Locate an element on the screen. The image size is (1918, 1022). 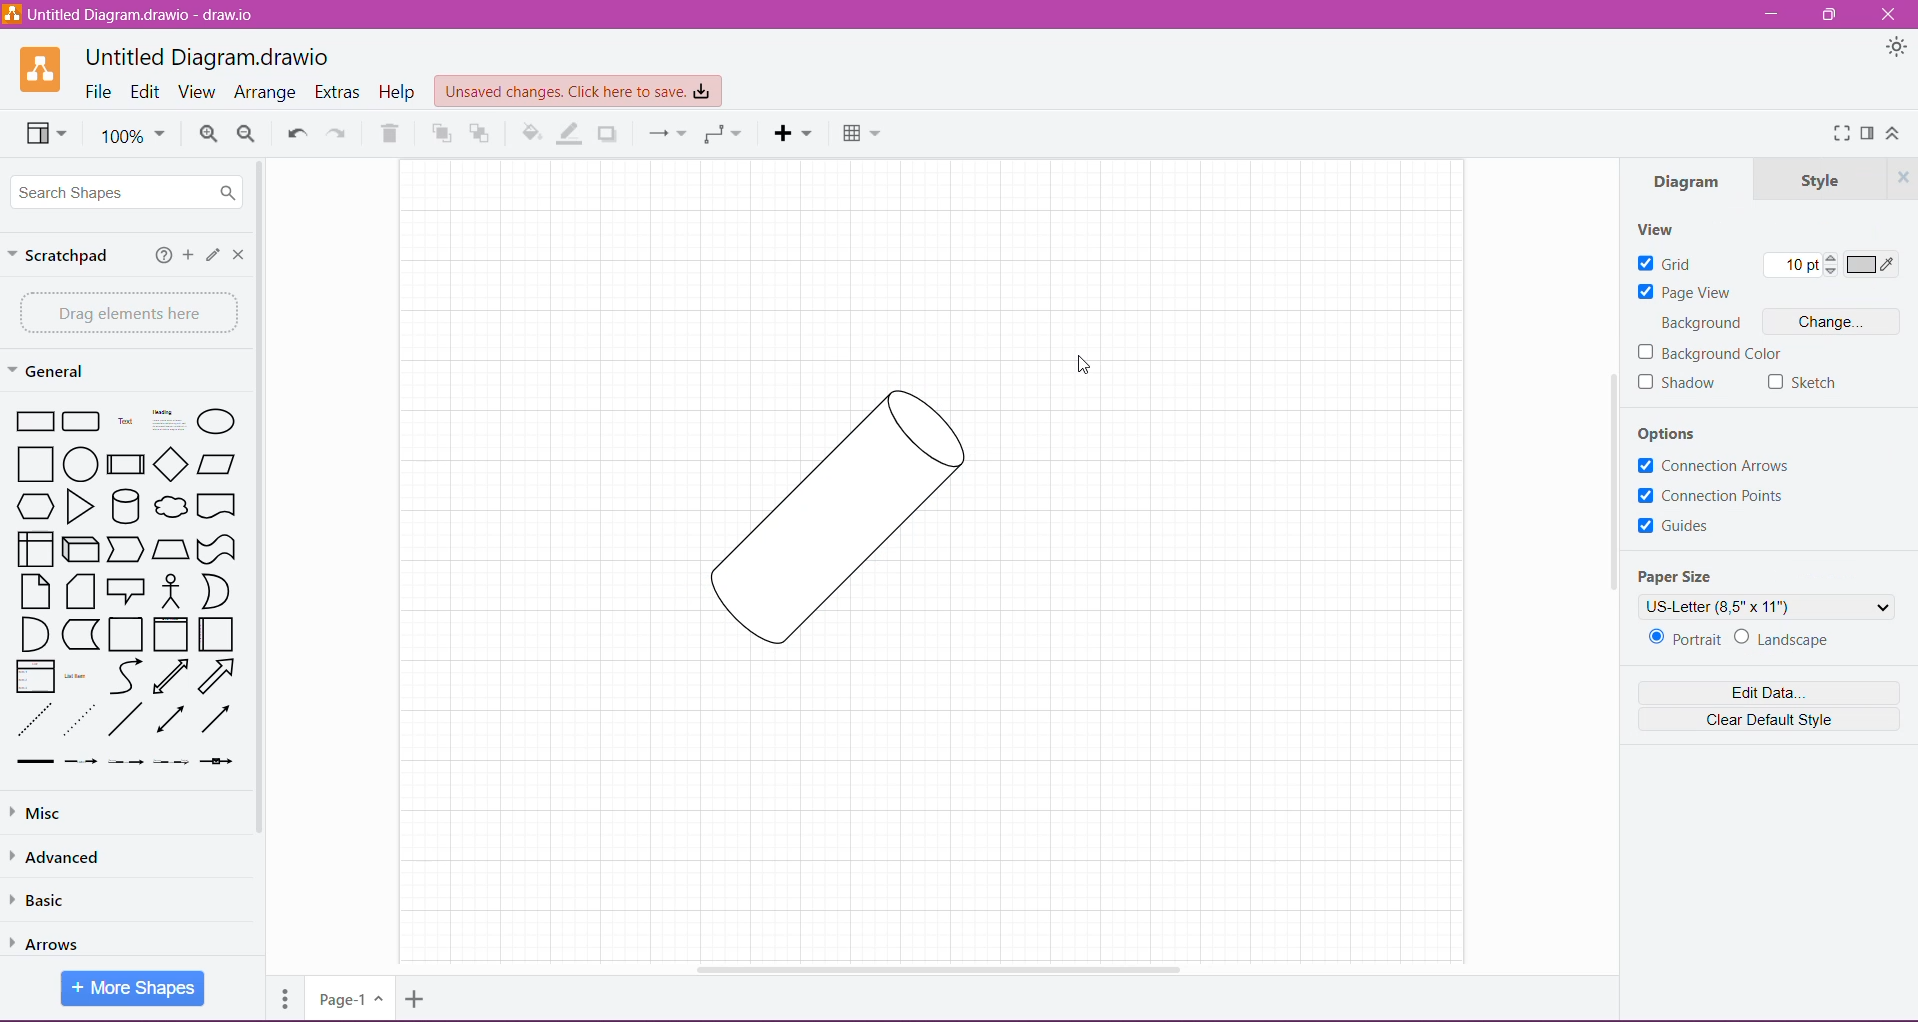
More Shapes is located at coordinates (134, 989).